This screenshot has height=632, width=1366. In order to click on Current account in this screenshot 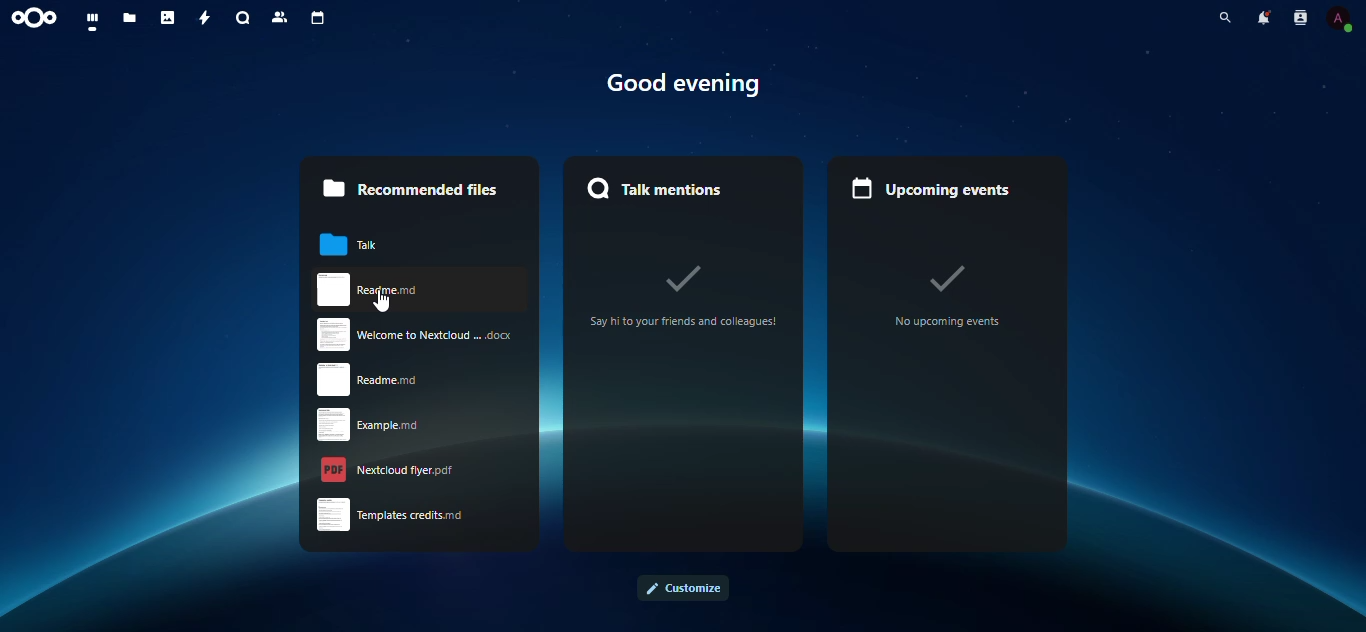, I will do `click(1339, 18)`.